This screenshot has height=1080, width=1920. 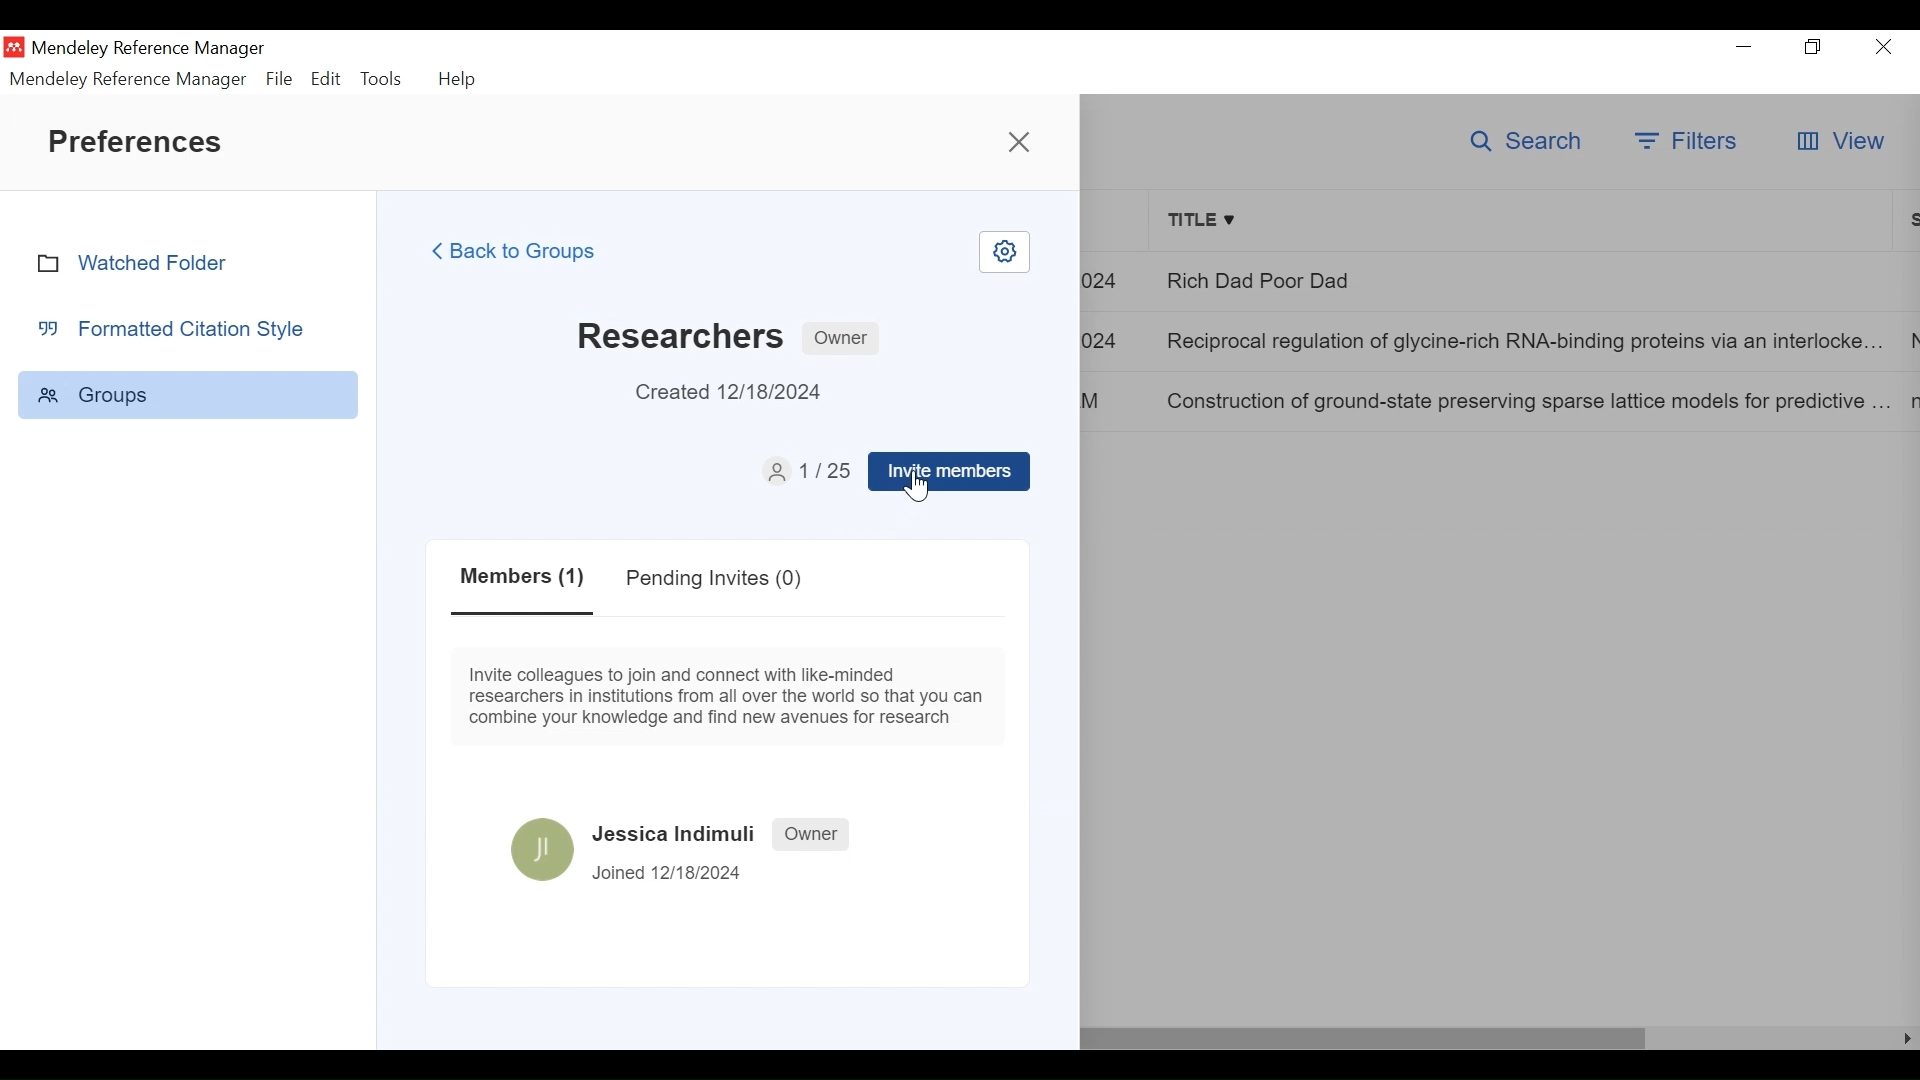 I want to click on Rich Dad Poor Dad, so click(x=1527, y=280).